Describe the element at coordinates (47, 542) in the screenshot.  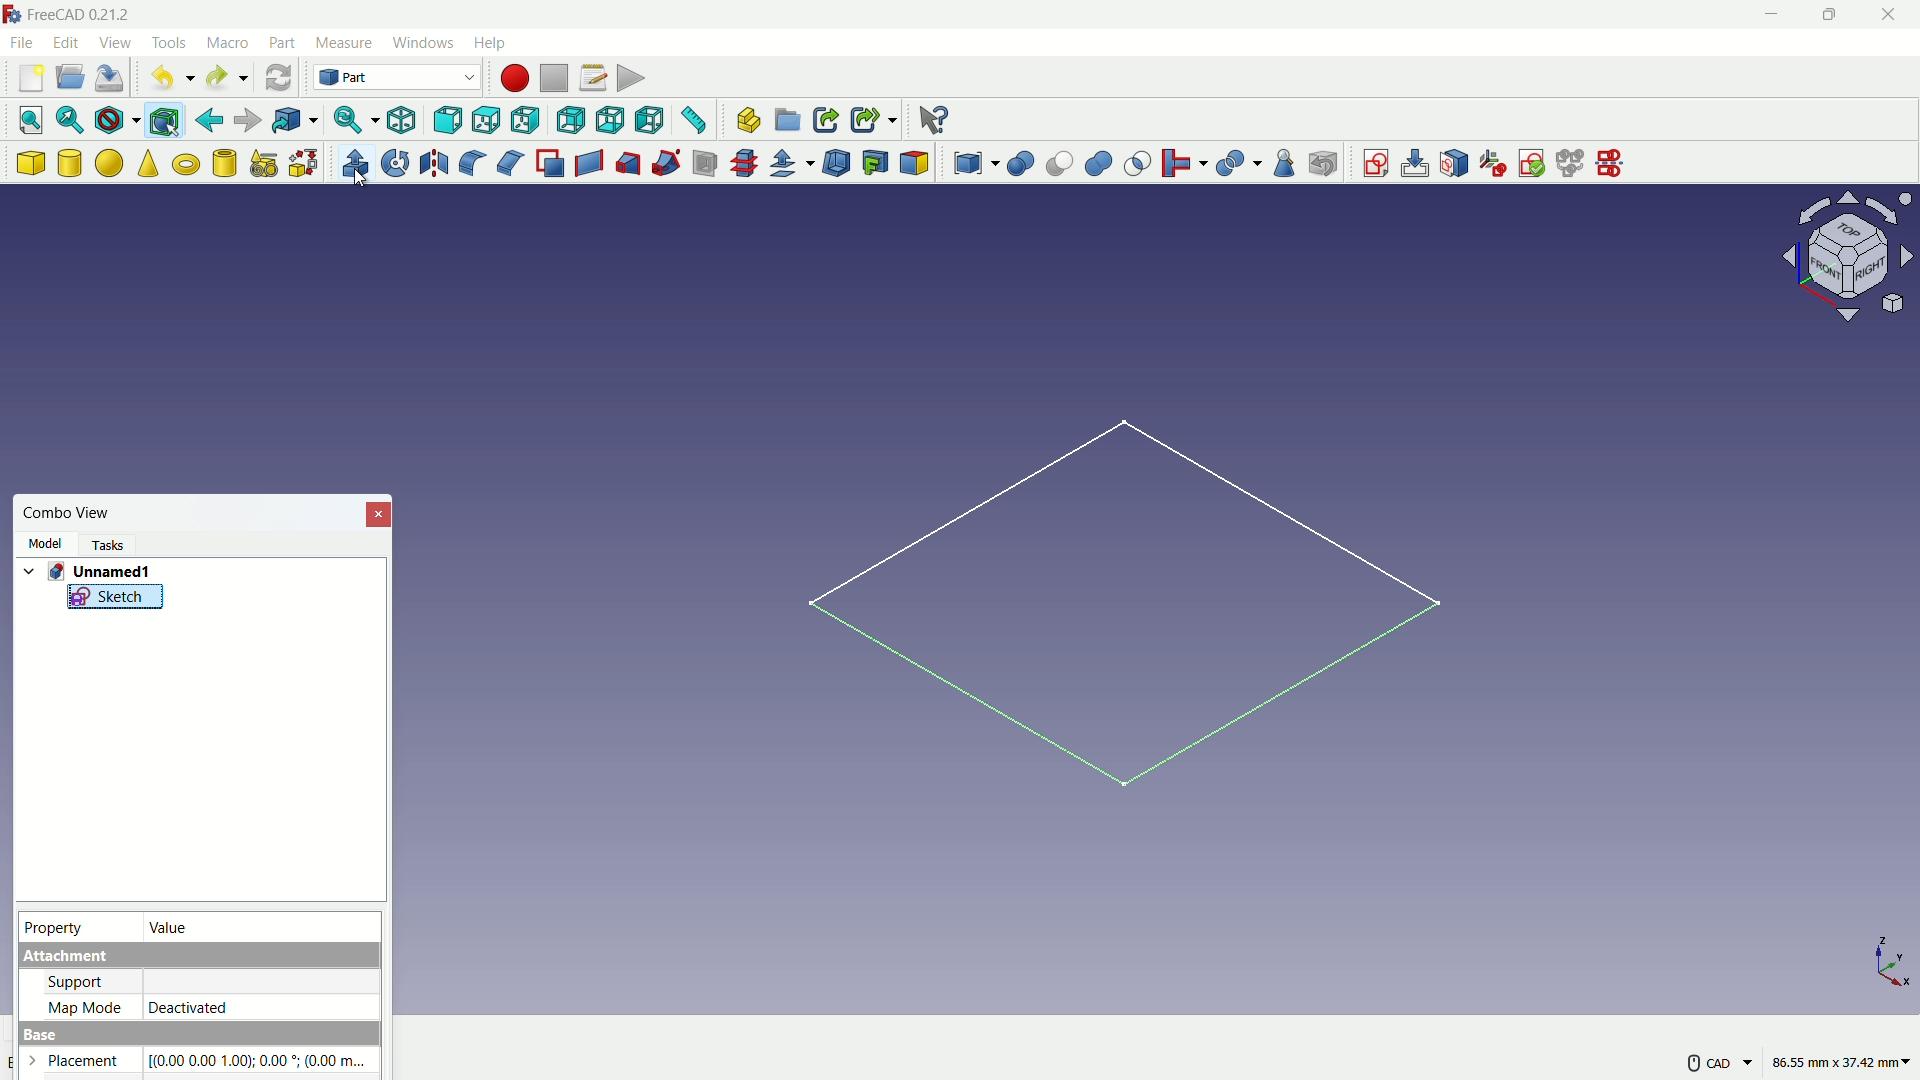
I see `Model` at that location.